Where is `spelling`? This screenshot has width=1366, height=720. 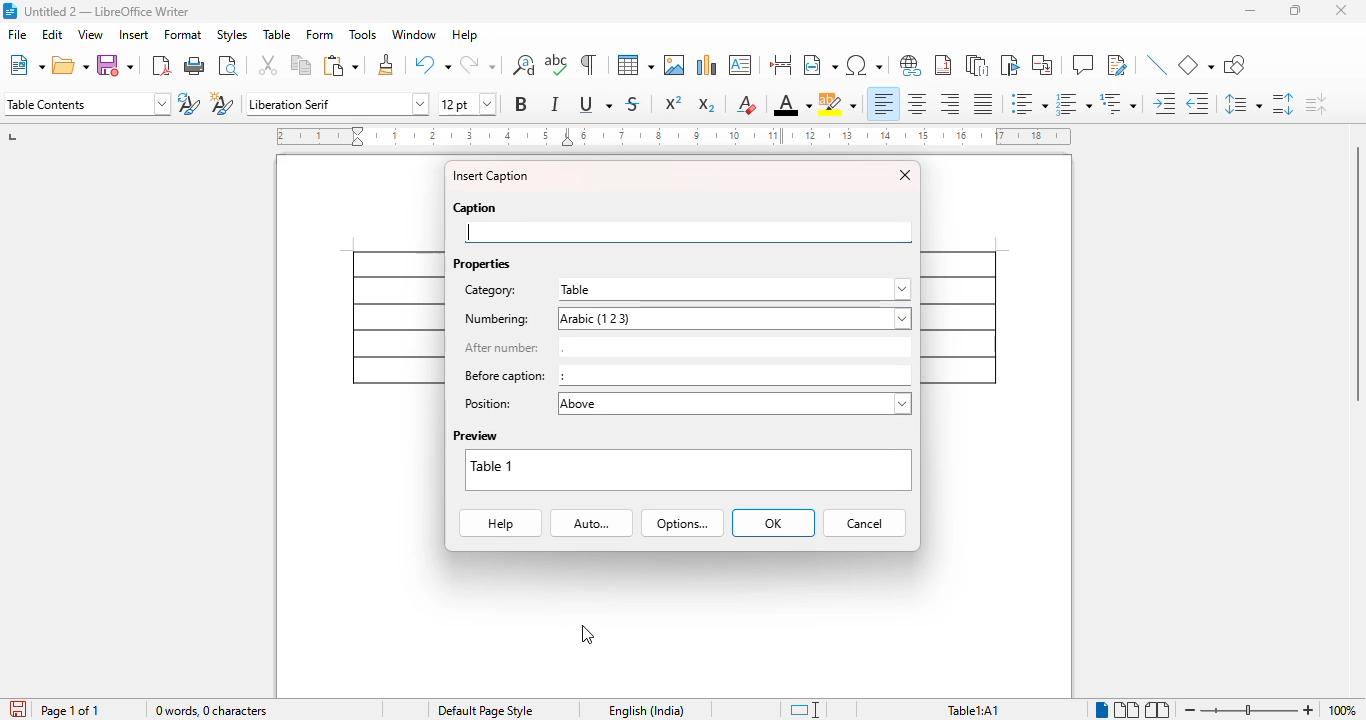 spelling is located at coordinates (556, 64).